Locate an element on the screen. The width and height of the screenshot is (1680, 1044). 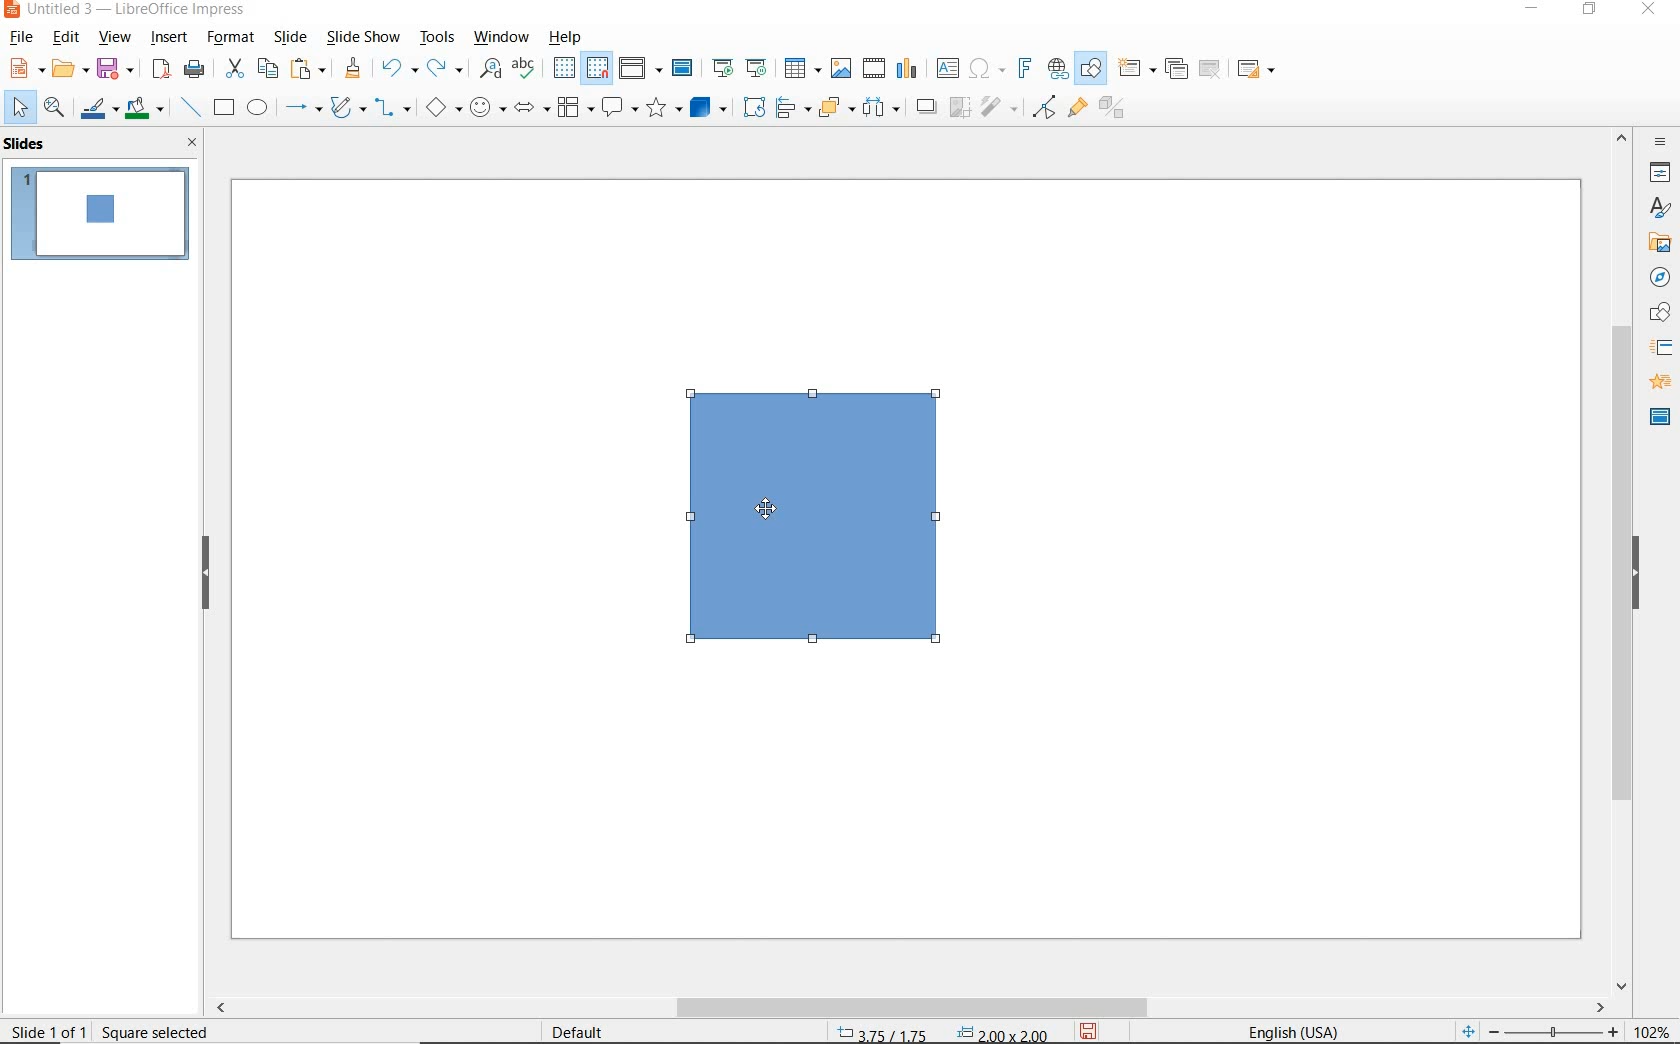
scrollbar is located at coordinates (1622, 561).